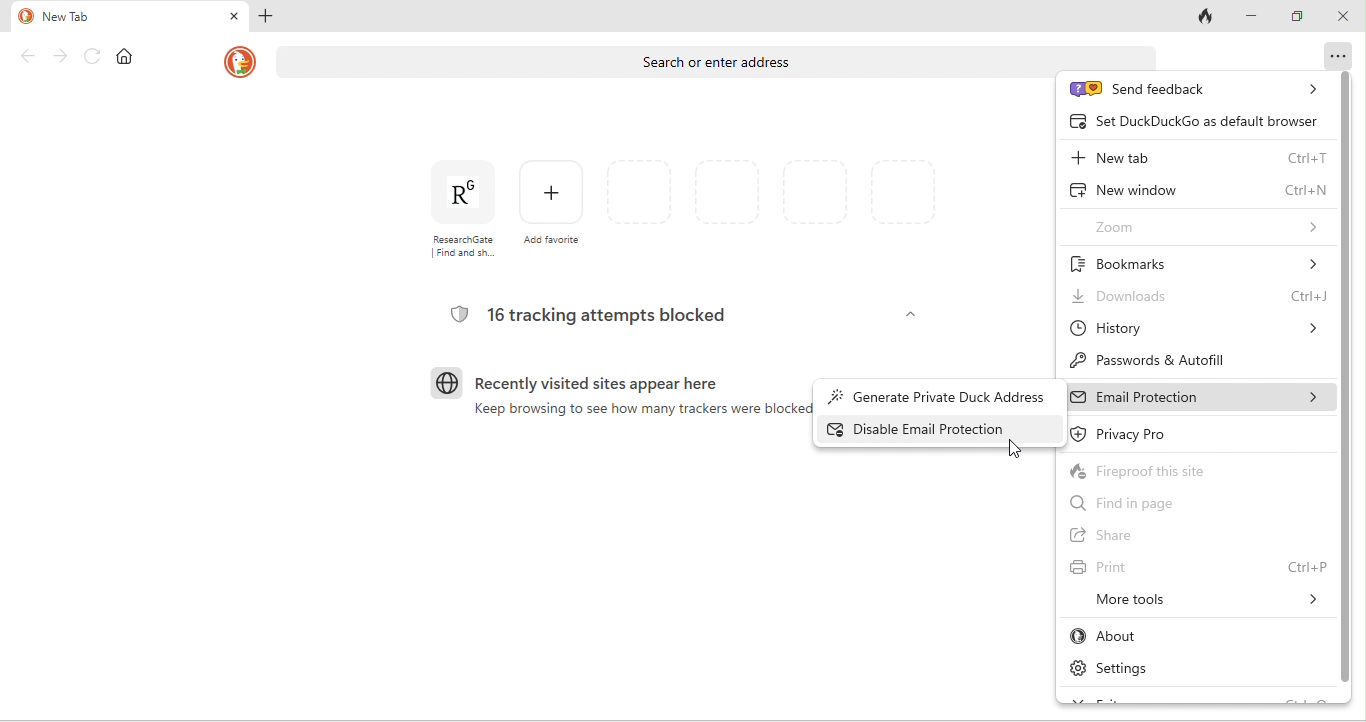 Image resolution: width=1366 pixels, height=722 pixels. Describe the element at coordinates (1144, 438) in the screenshot. I see `privacy pro` at that location.